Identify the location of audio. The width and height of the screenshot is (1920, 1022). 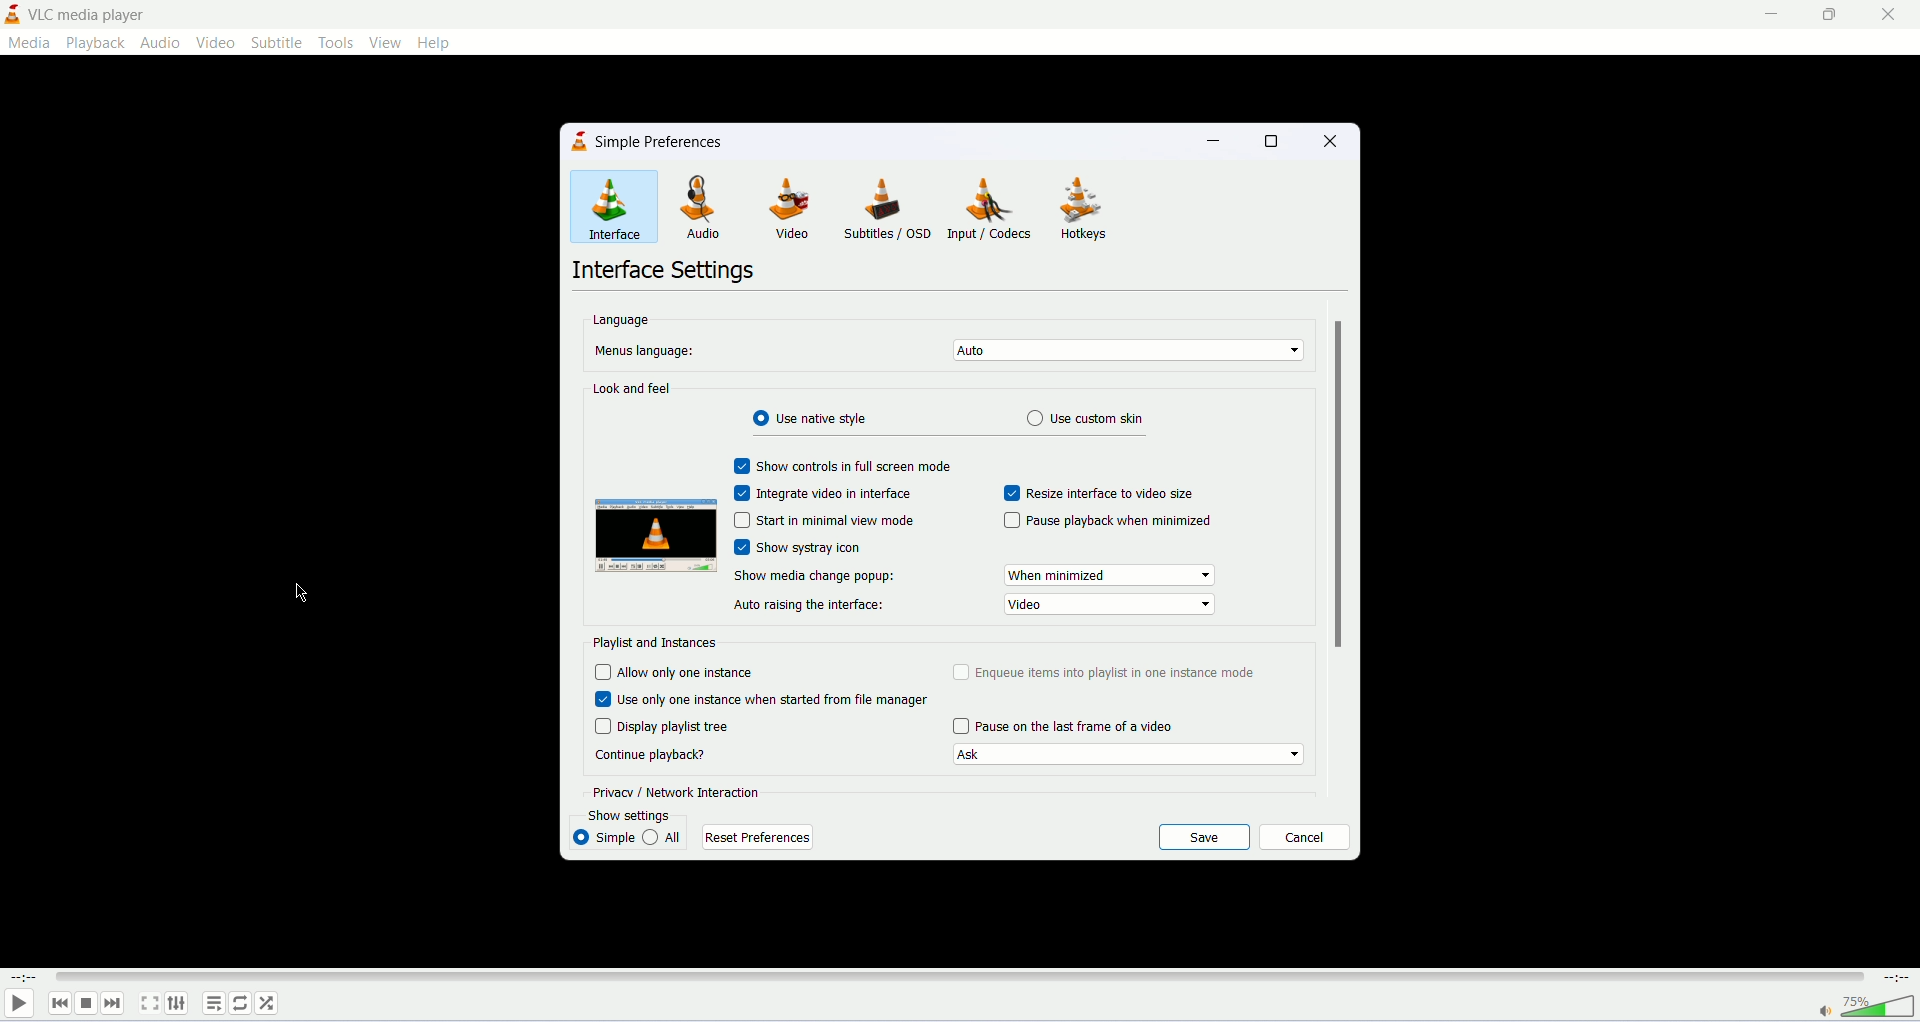
(701, 208).